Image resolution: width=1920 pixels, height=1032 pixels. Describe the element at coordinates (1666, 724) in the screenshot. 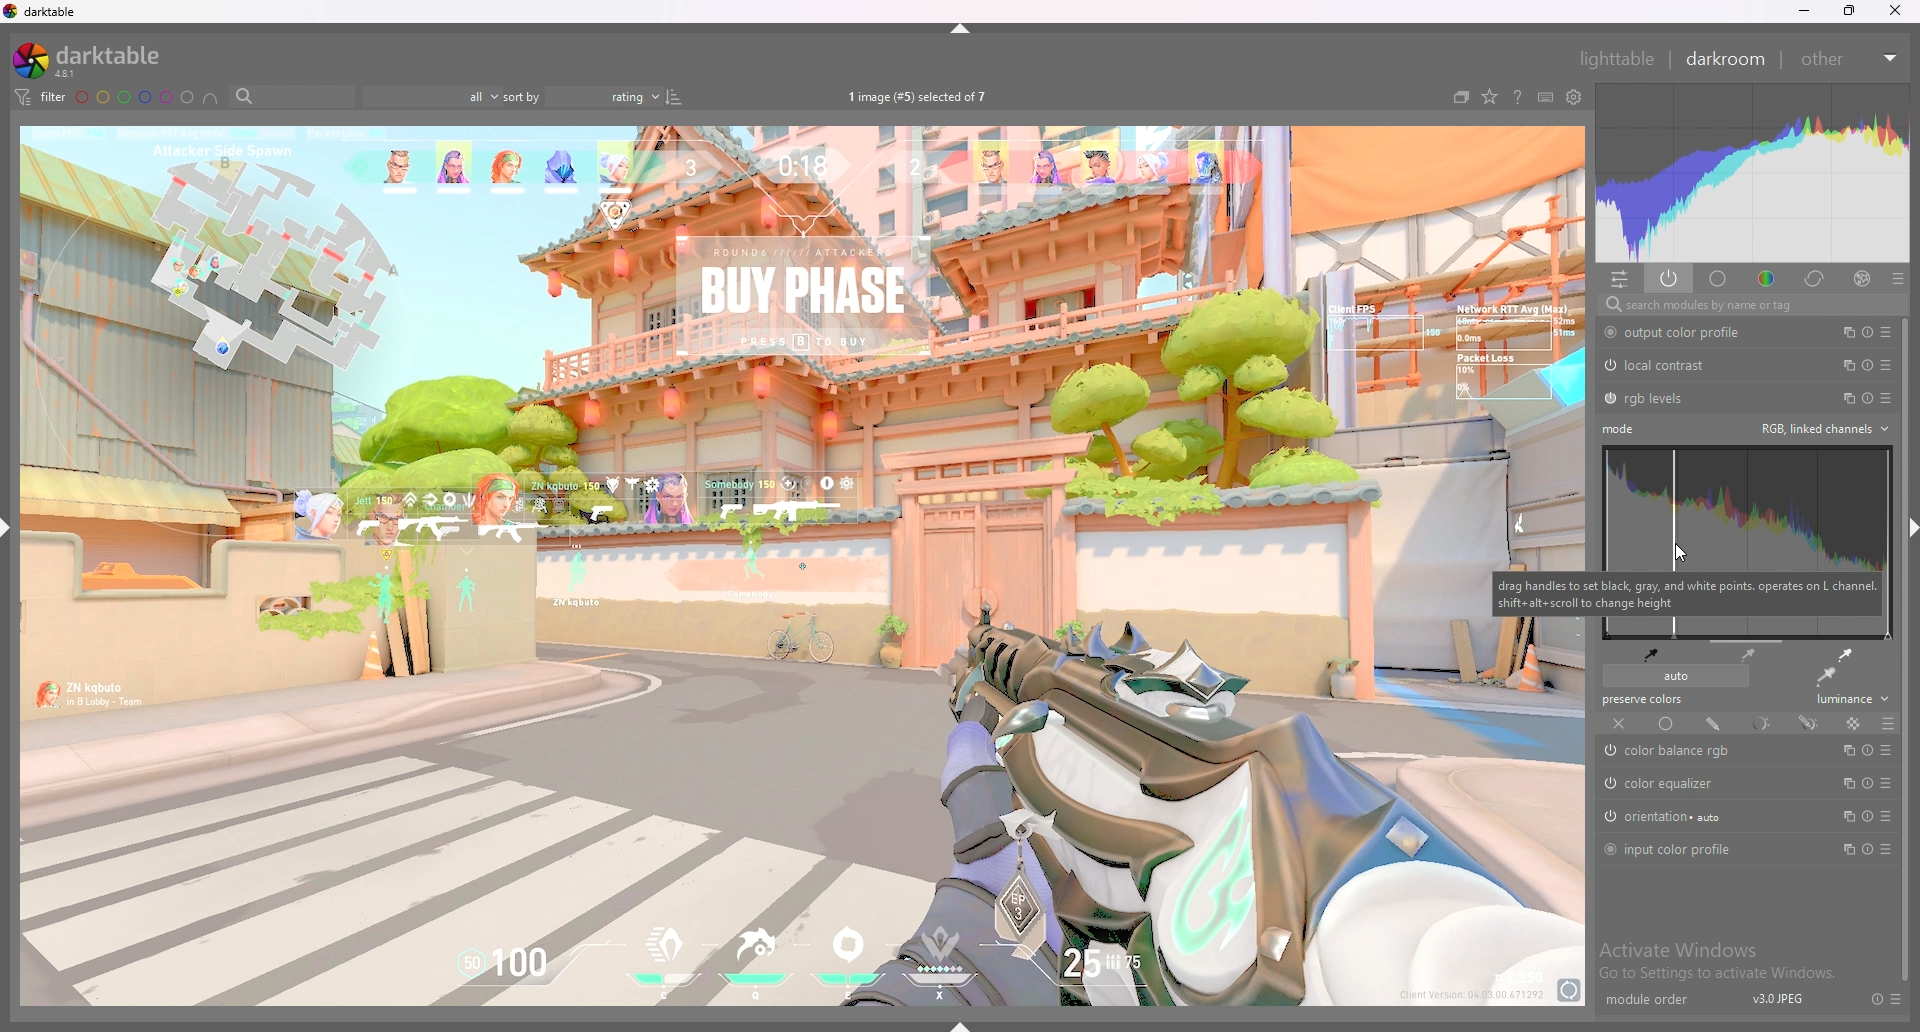

I see `uniformly` at that location.